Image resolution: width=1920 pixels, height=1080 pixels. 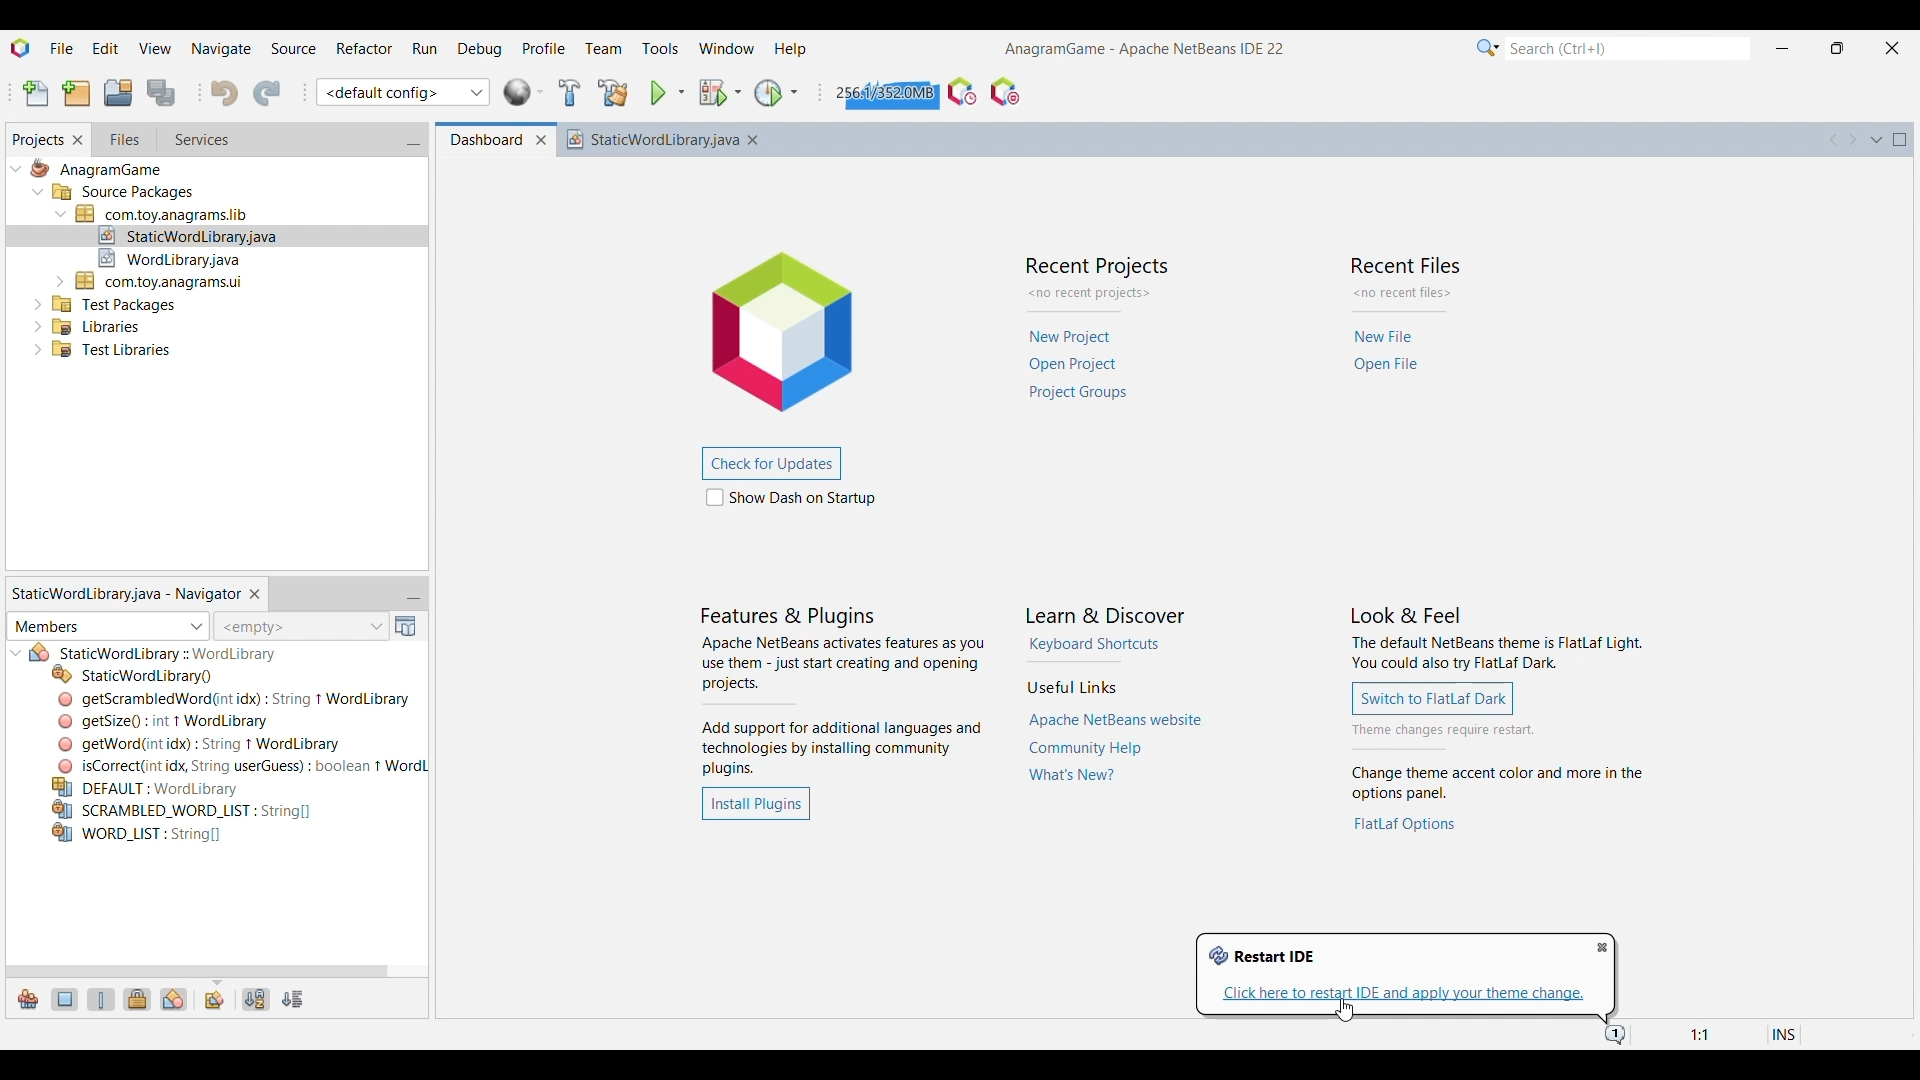 What do you see at coordinates (1602, 948) in the screenshot?
I see `Close Restart IDE options` at bounding box center [1602, 948].